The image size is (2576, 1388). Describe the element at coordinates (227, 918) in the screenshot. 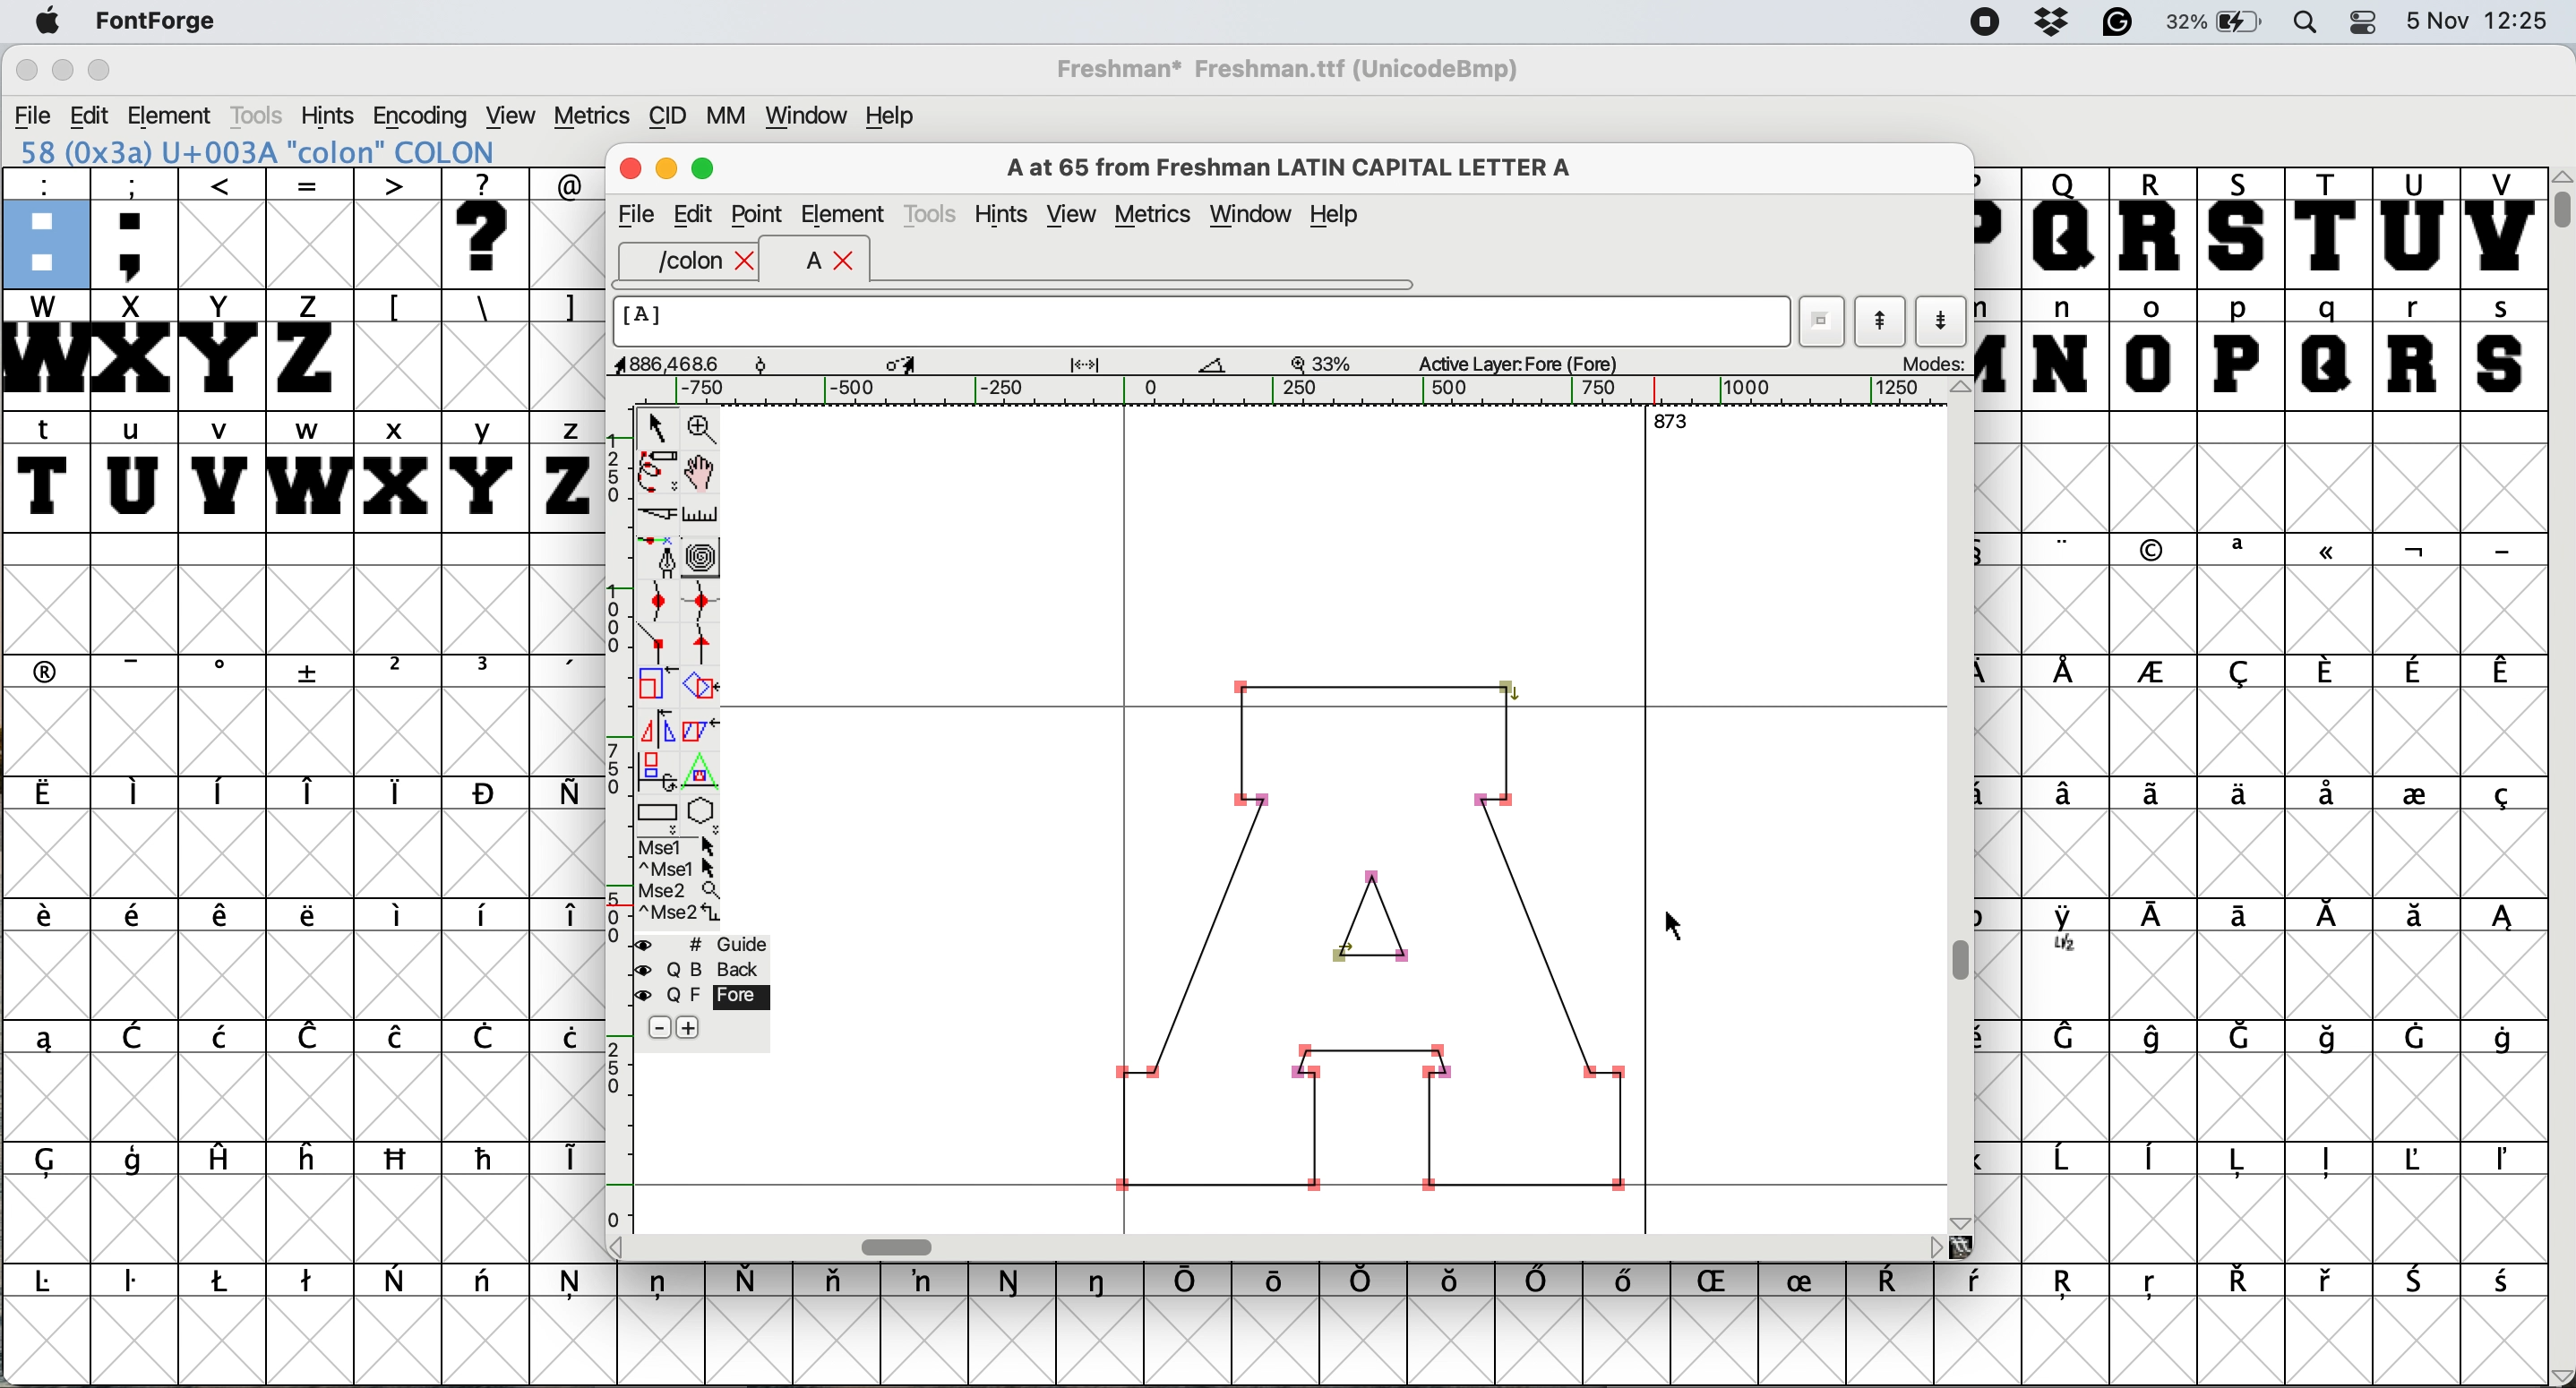

I see `symbol` at that location.